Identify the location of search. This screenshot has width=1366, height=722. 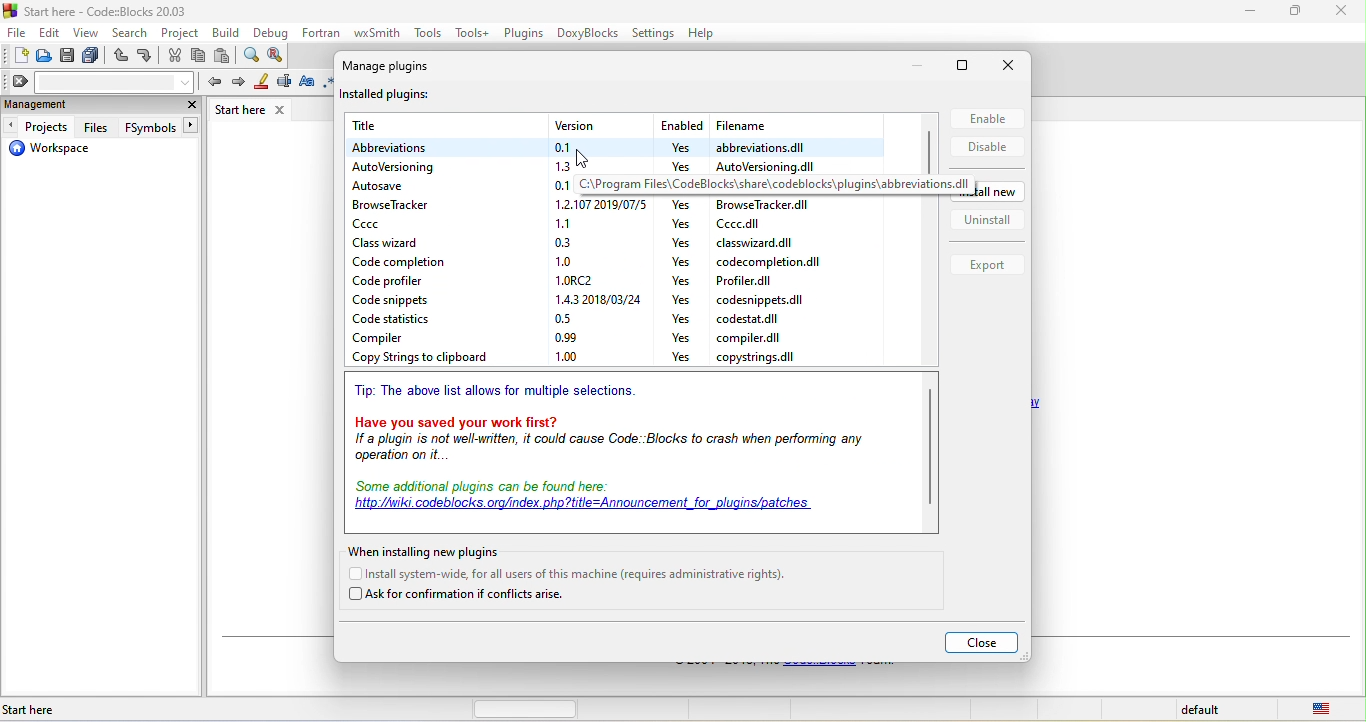
(127, 32).